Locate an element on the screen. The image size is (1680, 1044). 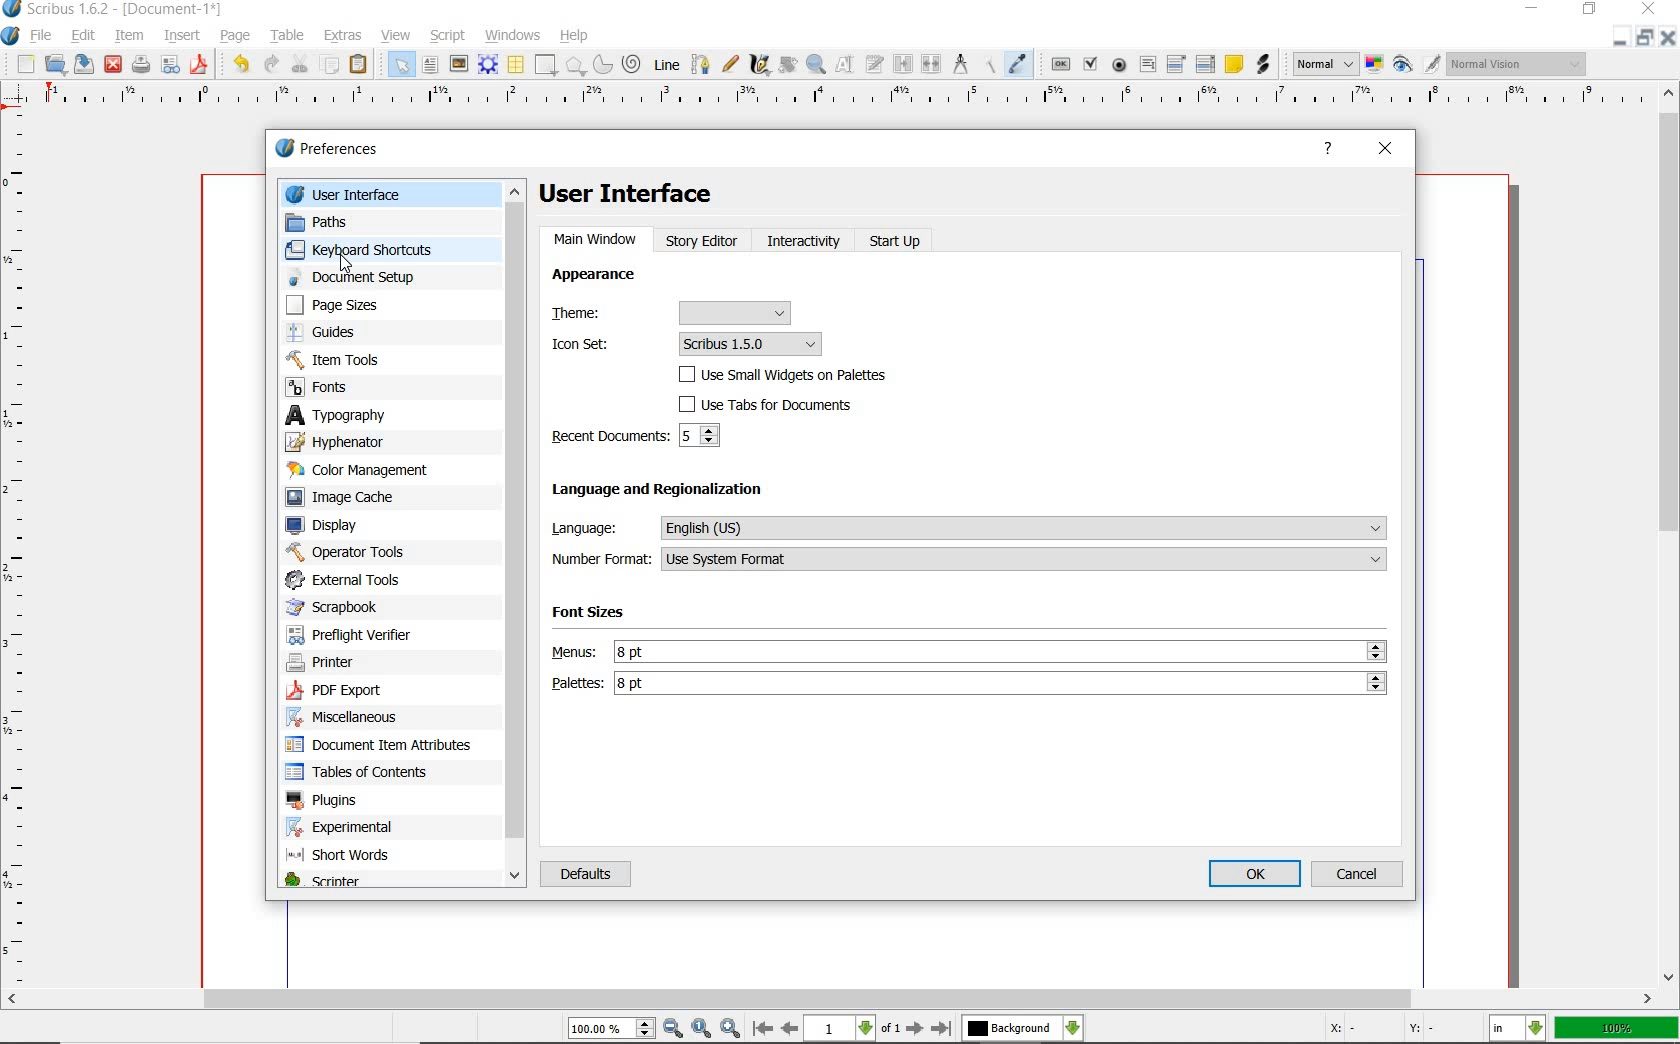
windows is located at coordinates (514, 36).